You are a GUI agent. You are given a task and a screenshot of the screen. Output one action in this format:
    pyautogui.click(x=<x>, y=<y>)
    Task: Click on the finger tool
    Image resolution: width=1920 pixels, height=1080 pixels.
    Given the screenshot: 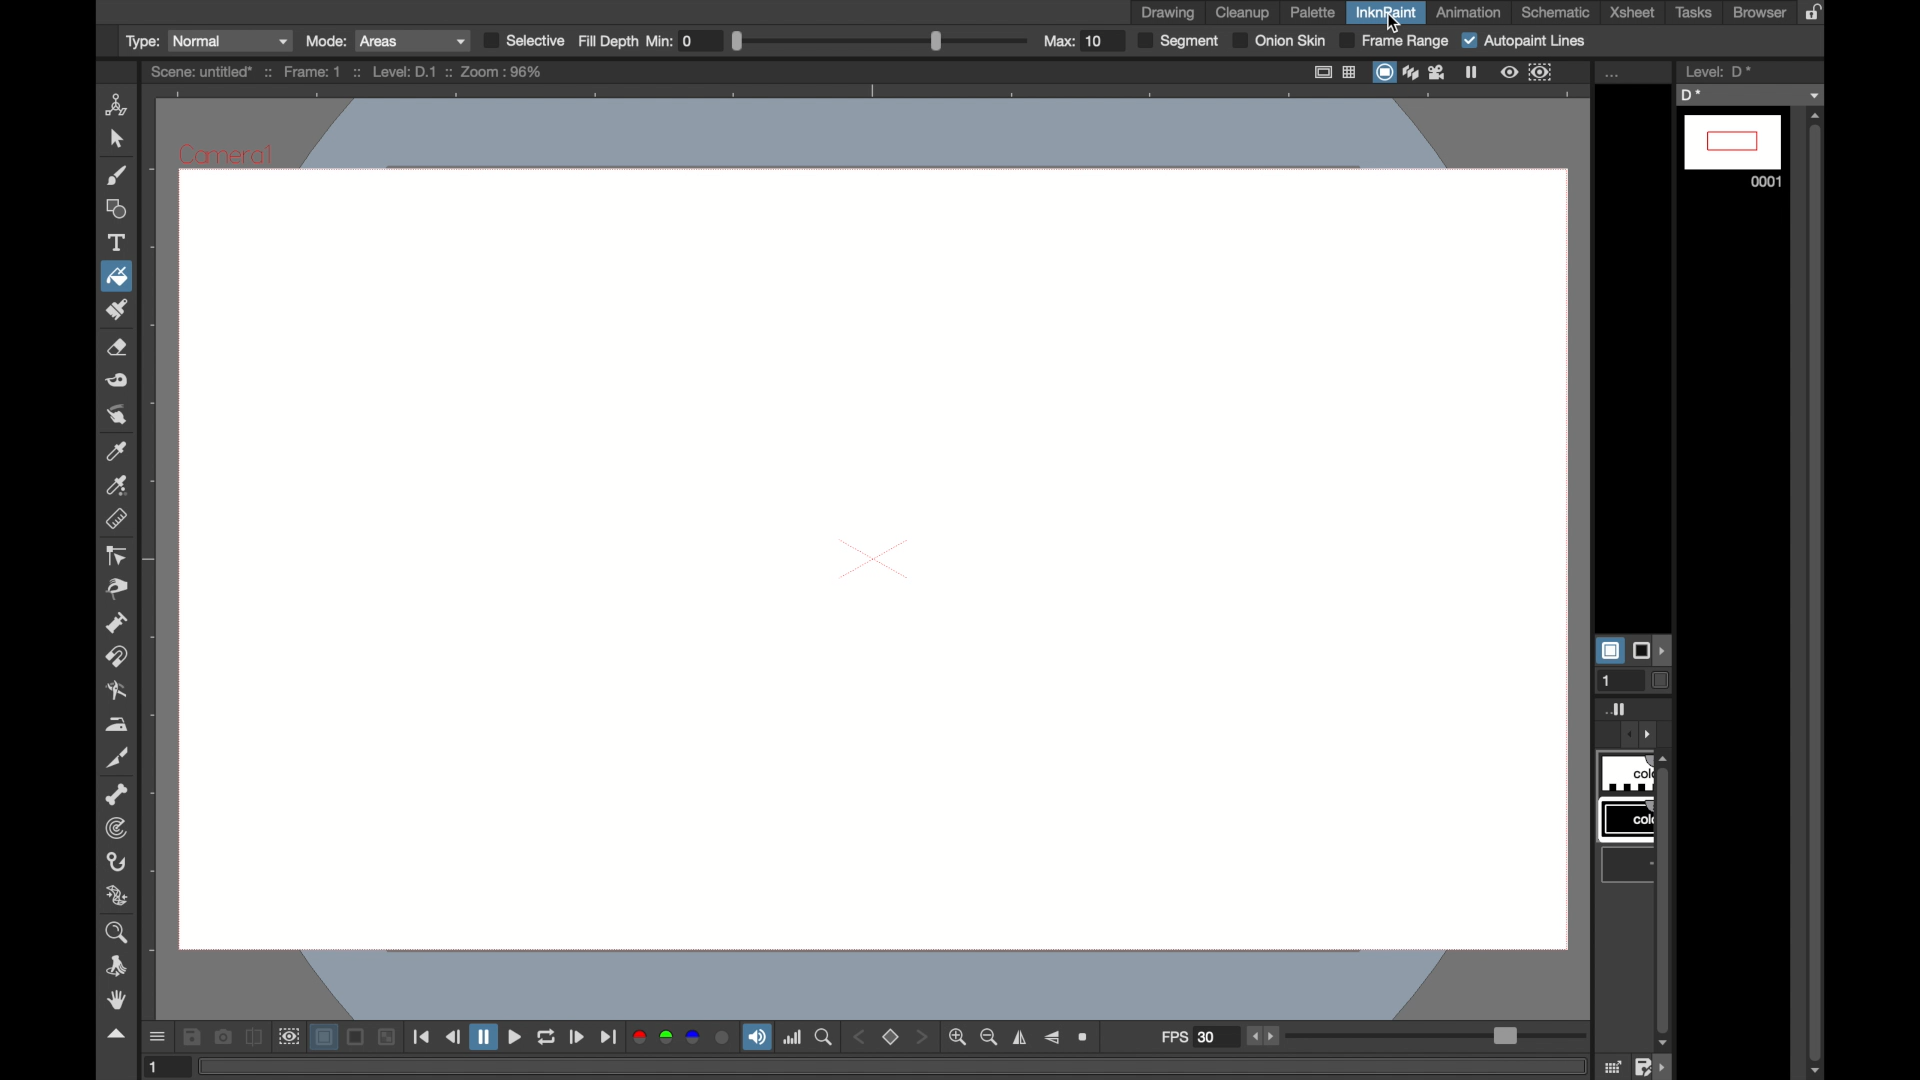 What is the action you would take?
    pyautogui.click(x=115, y=414)
    